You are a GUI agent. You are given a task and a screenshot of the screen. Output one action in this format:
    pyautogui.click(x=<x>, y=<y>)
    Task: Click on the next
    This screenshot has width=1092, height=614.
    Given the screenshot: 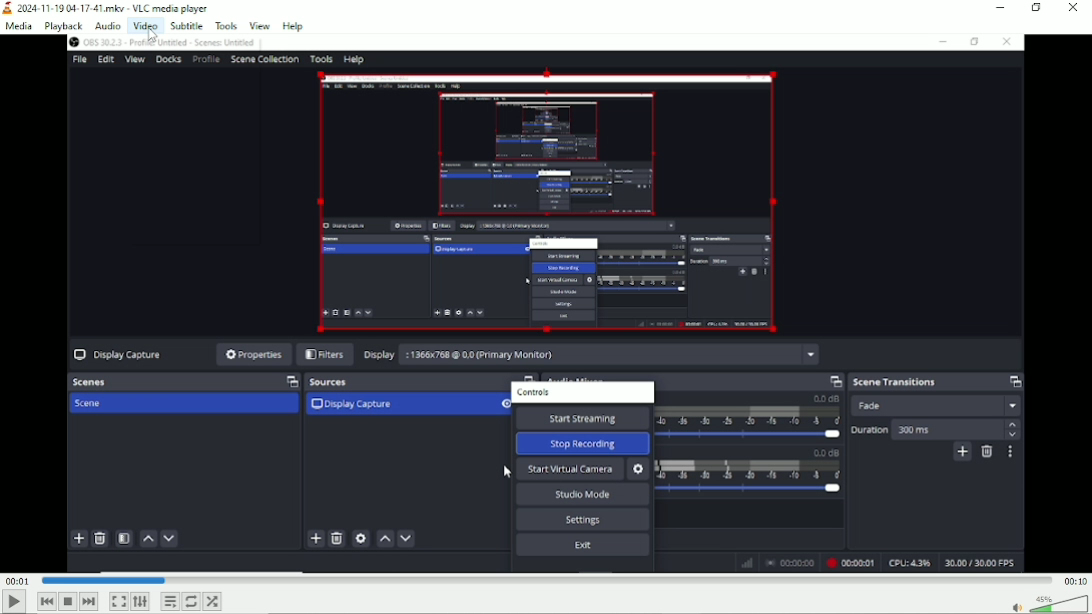 What is the action you would take?
    pyautogui.click(x=89, y=602)
    